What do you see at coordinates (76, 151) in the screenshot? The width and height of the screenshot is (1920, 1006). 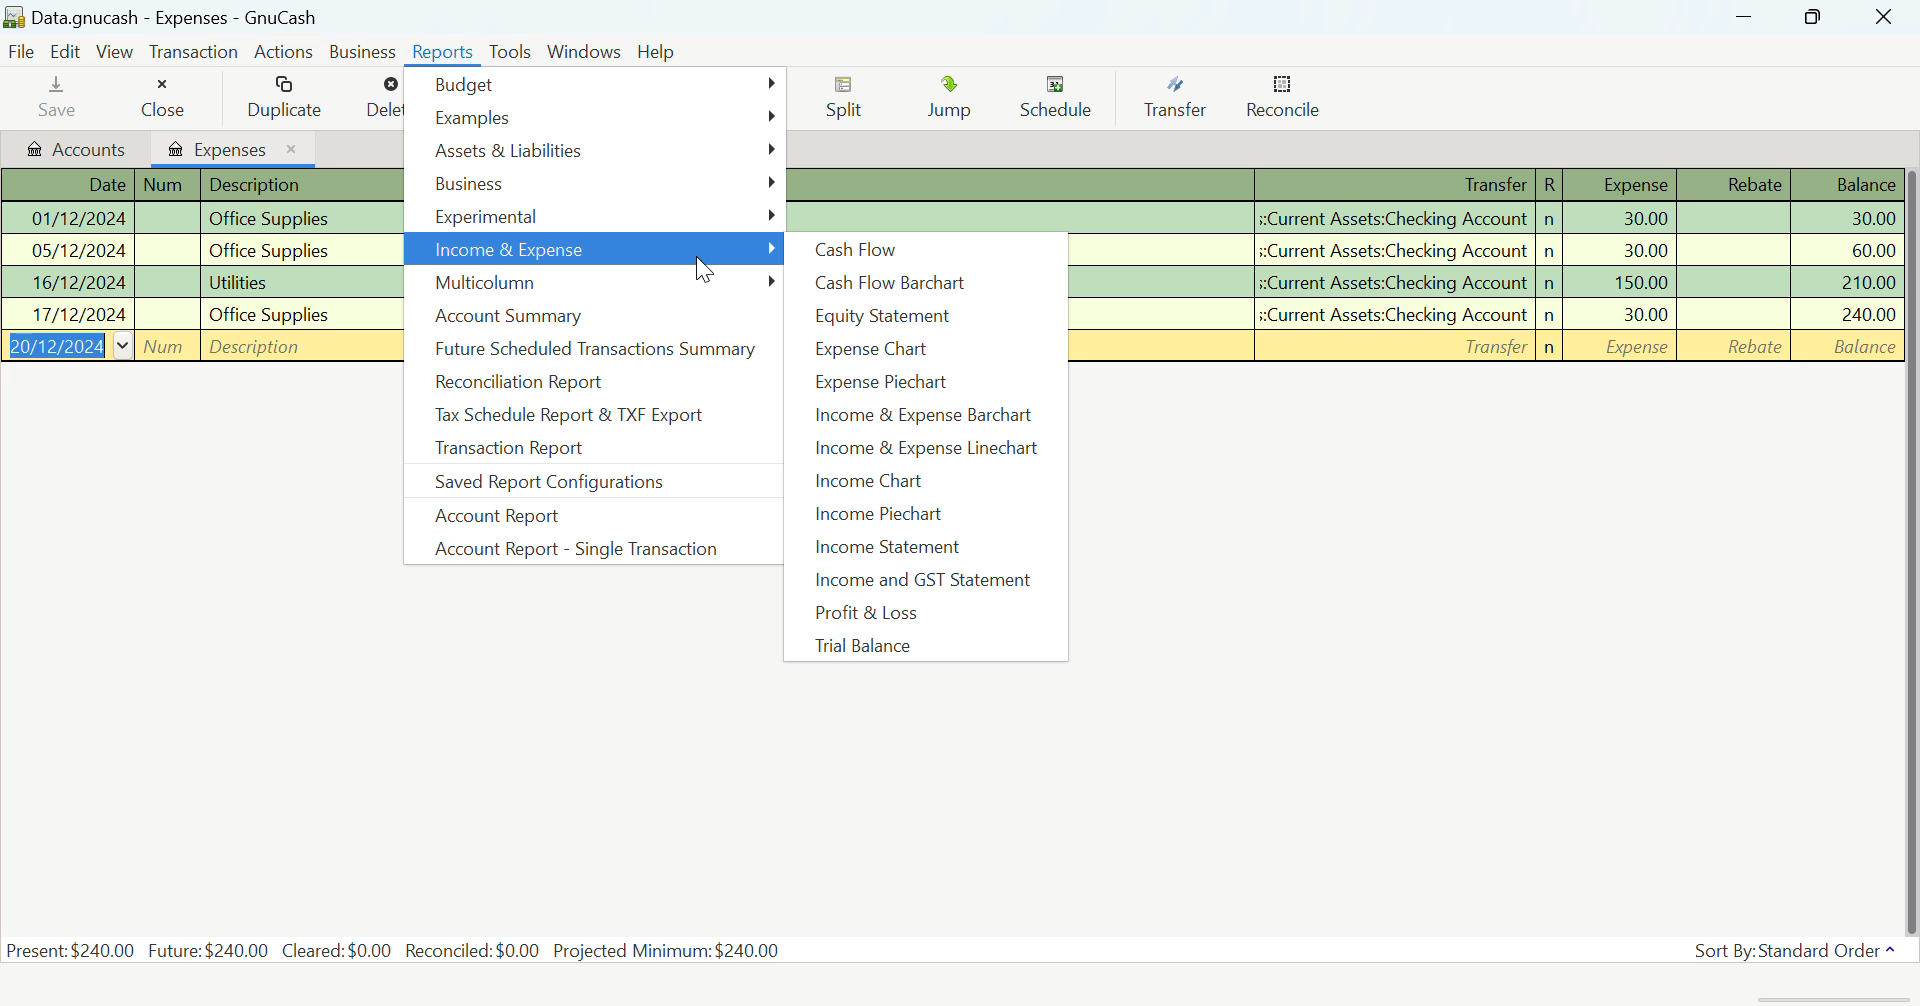 I see `Accounts Tab` at bounding box center [76, 151].